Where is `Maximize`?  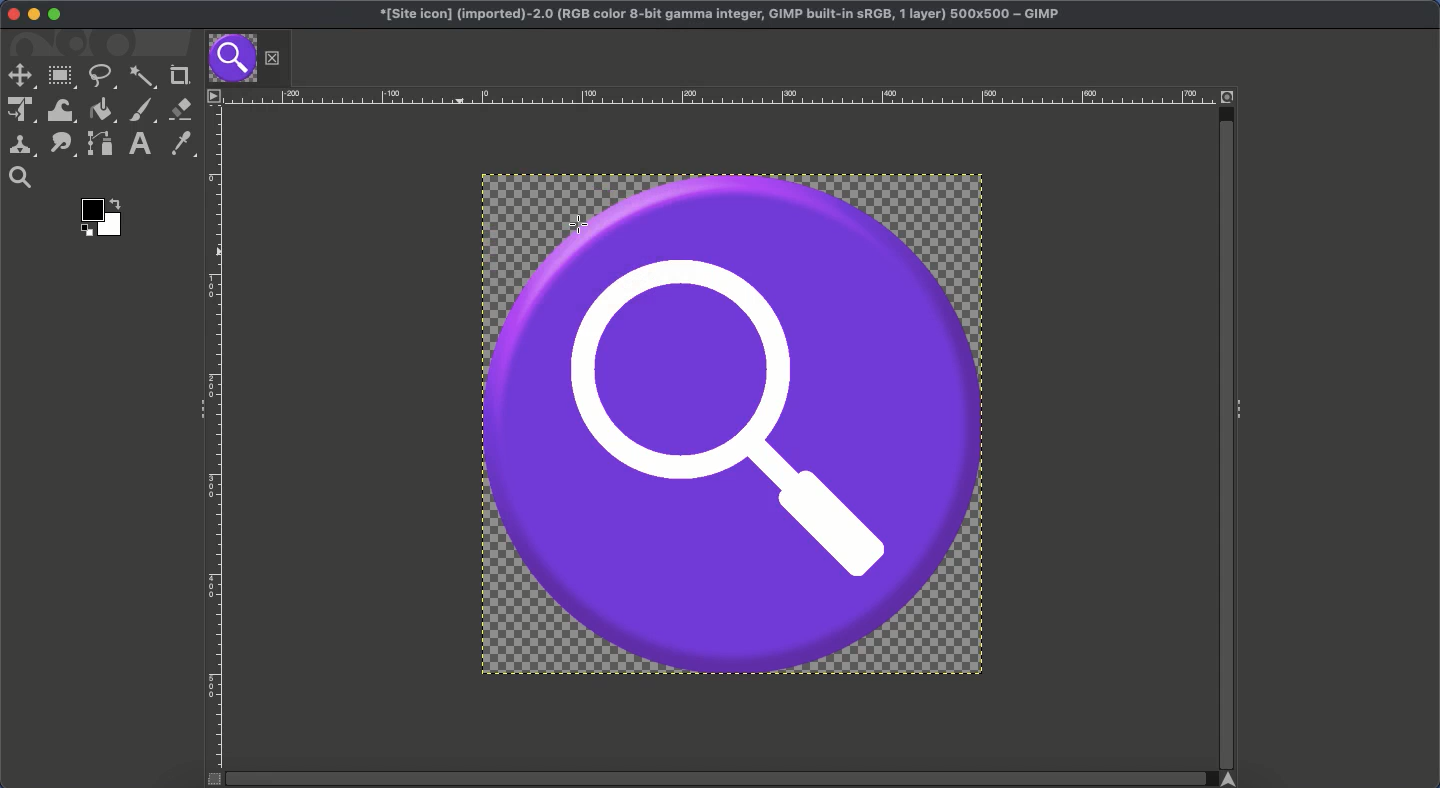
Maximize is located at coordinates (58, 15).